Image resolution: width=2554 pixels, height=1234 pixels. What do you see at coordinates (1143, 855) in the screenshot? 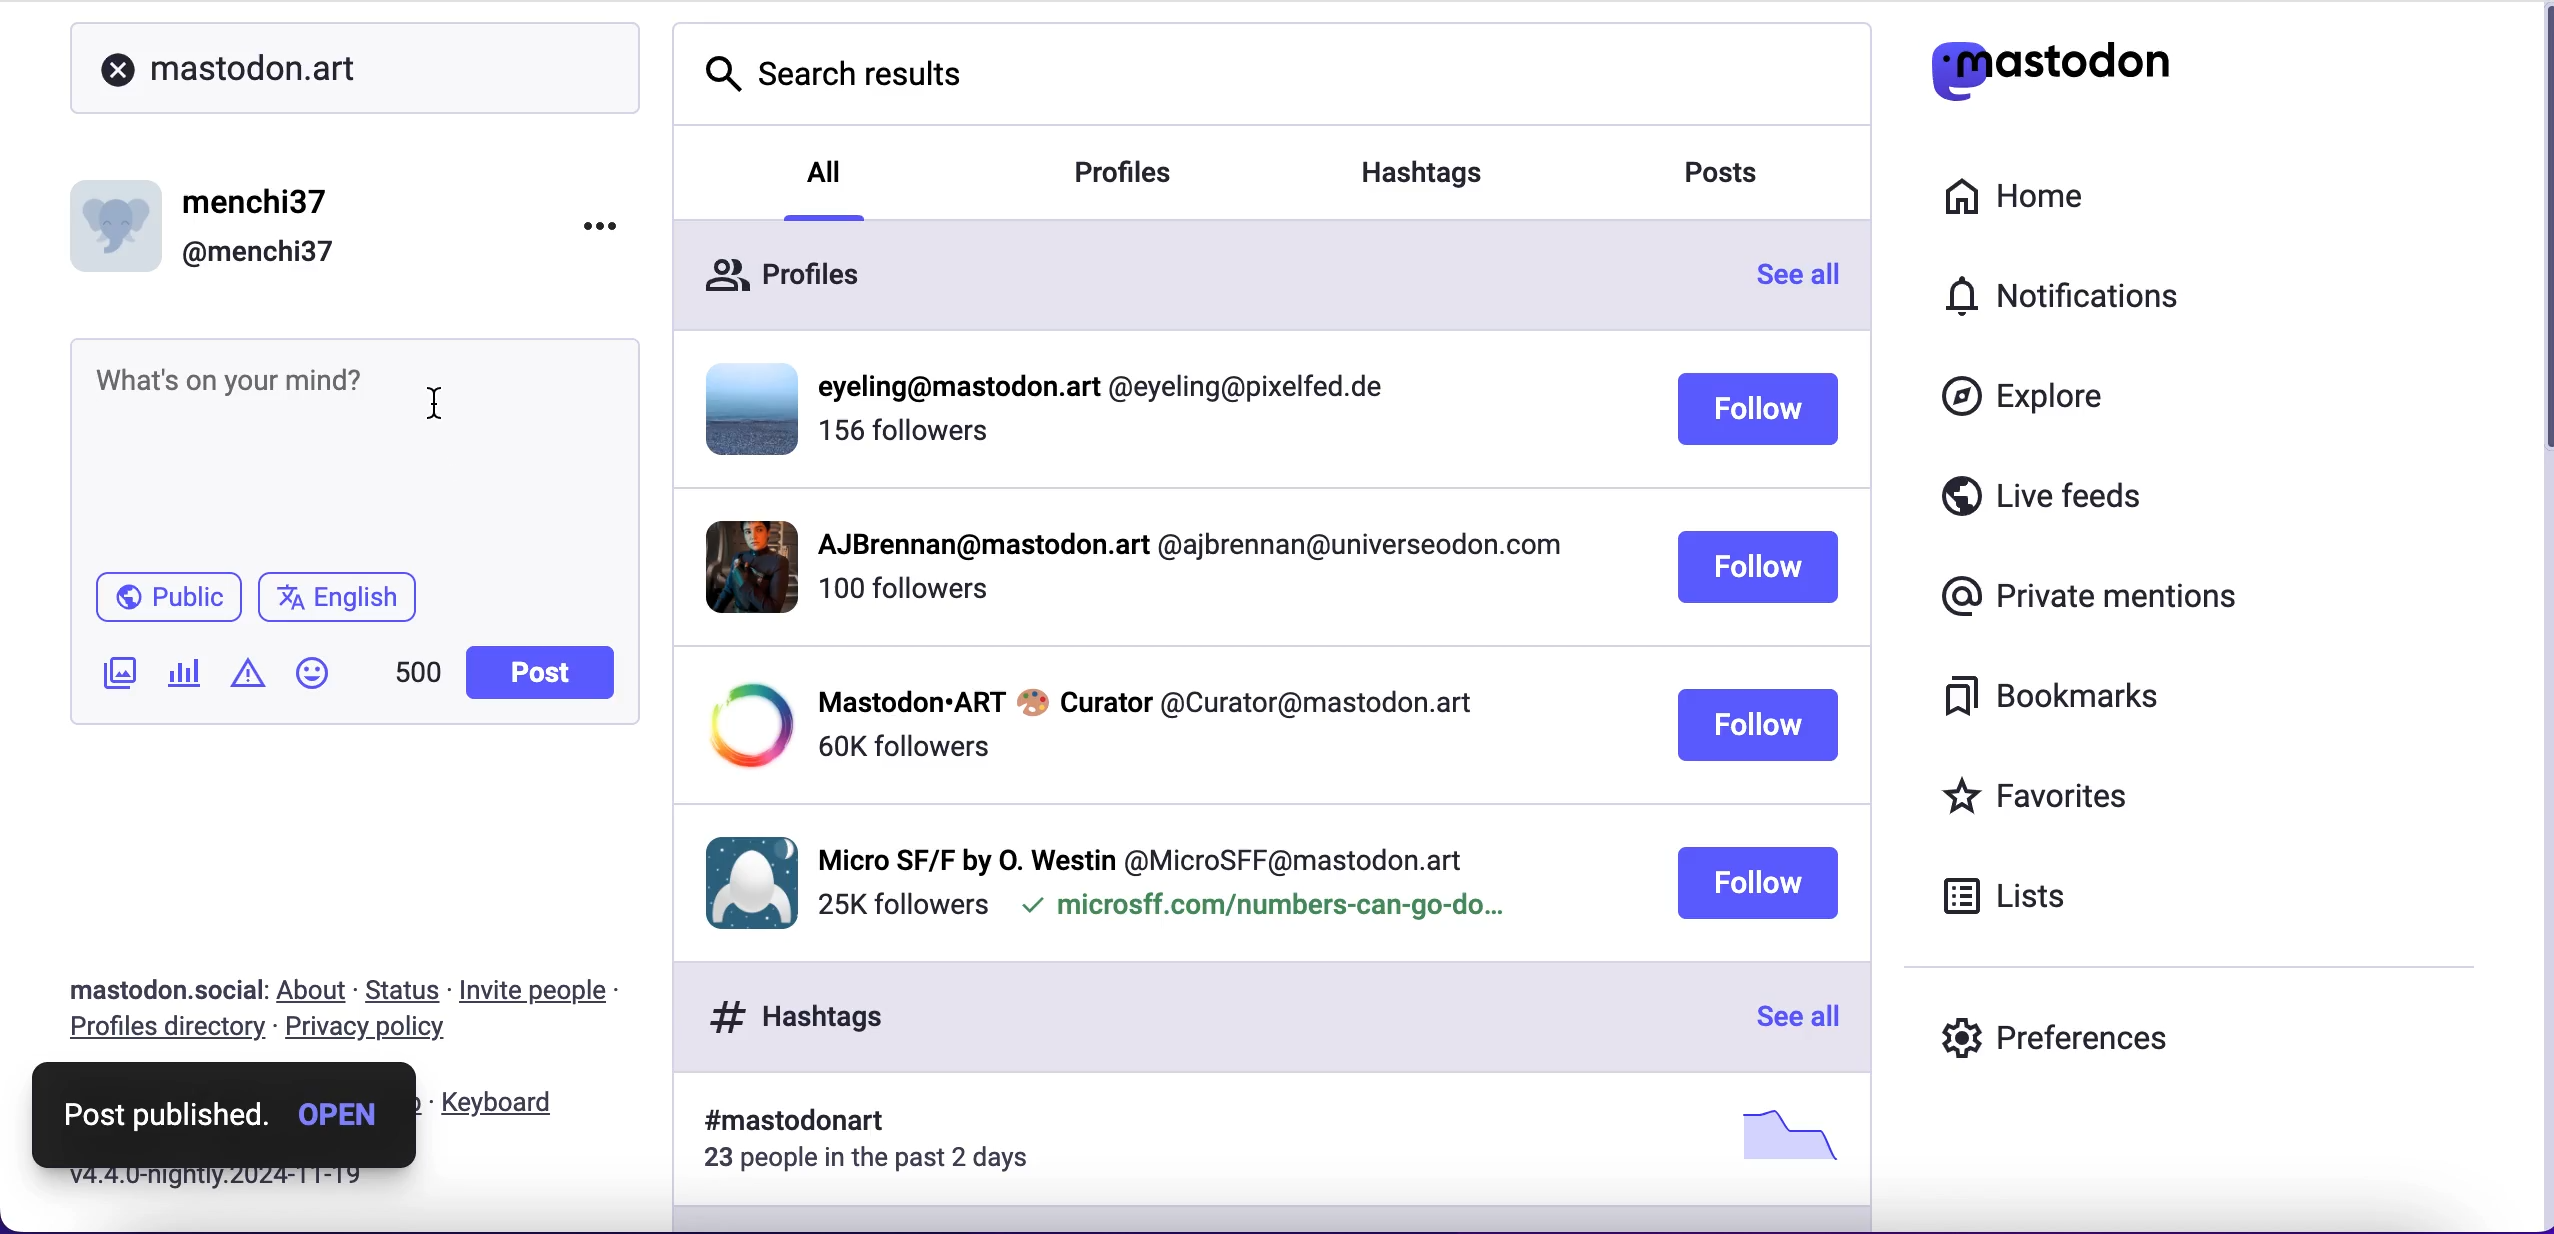
I see `profile` at bounding box center [1143, 855].